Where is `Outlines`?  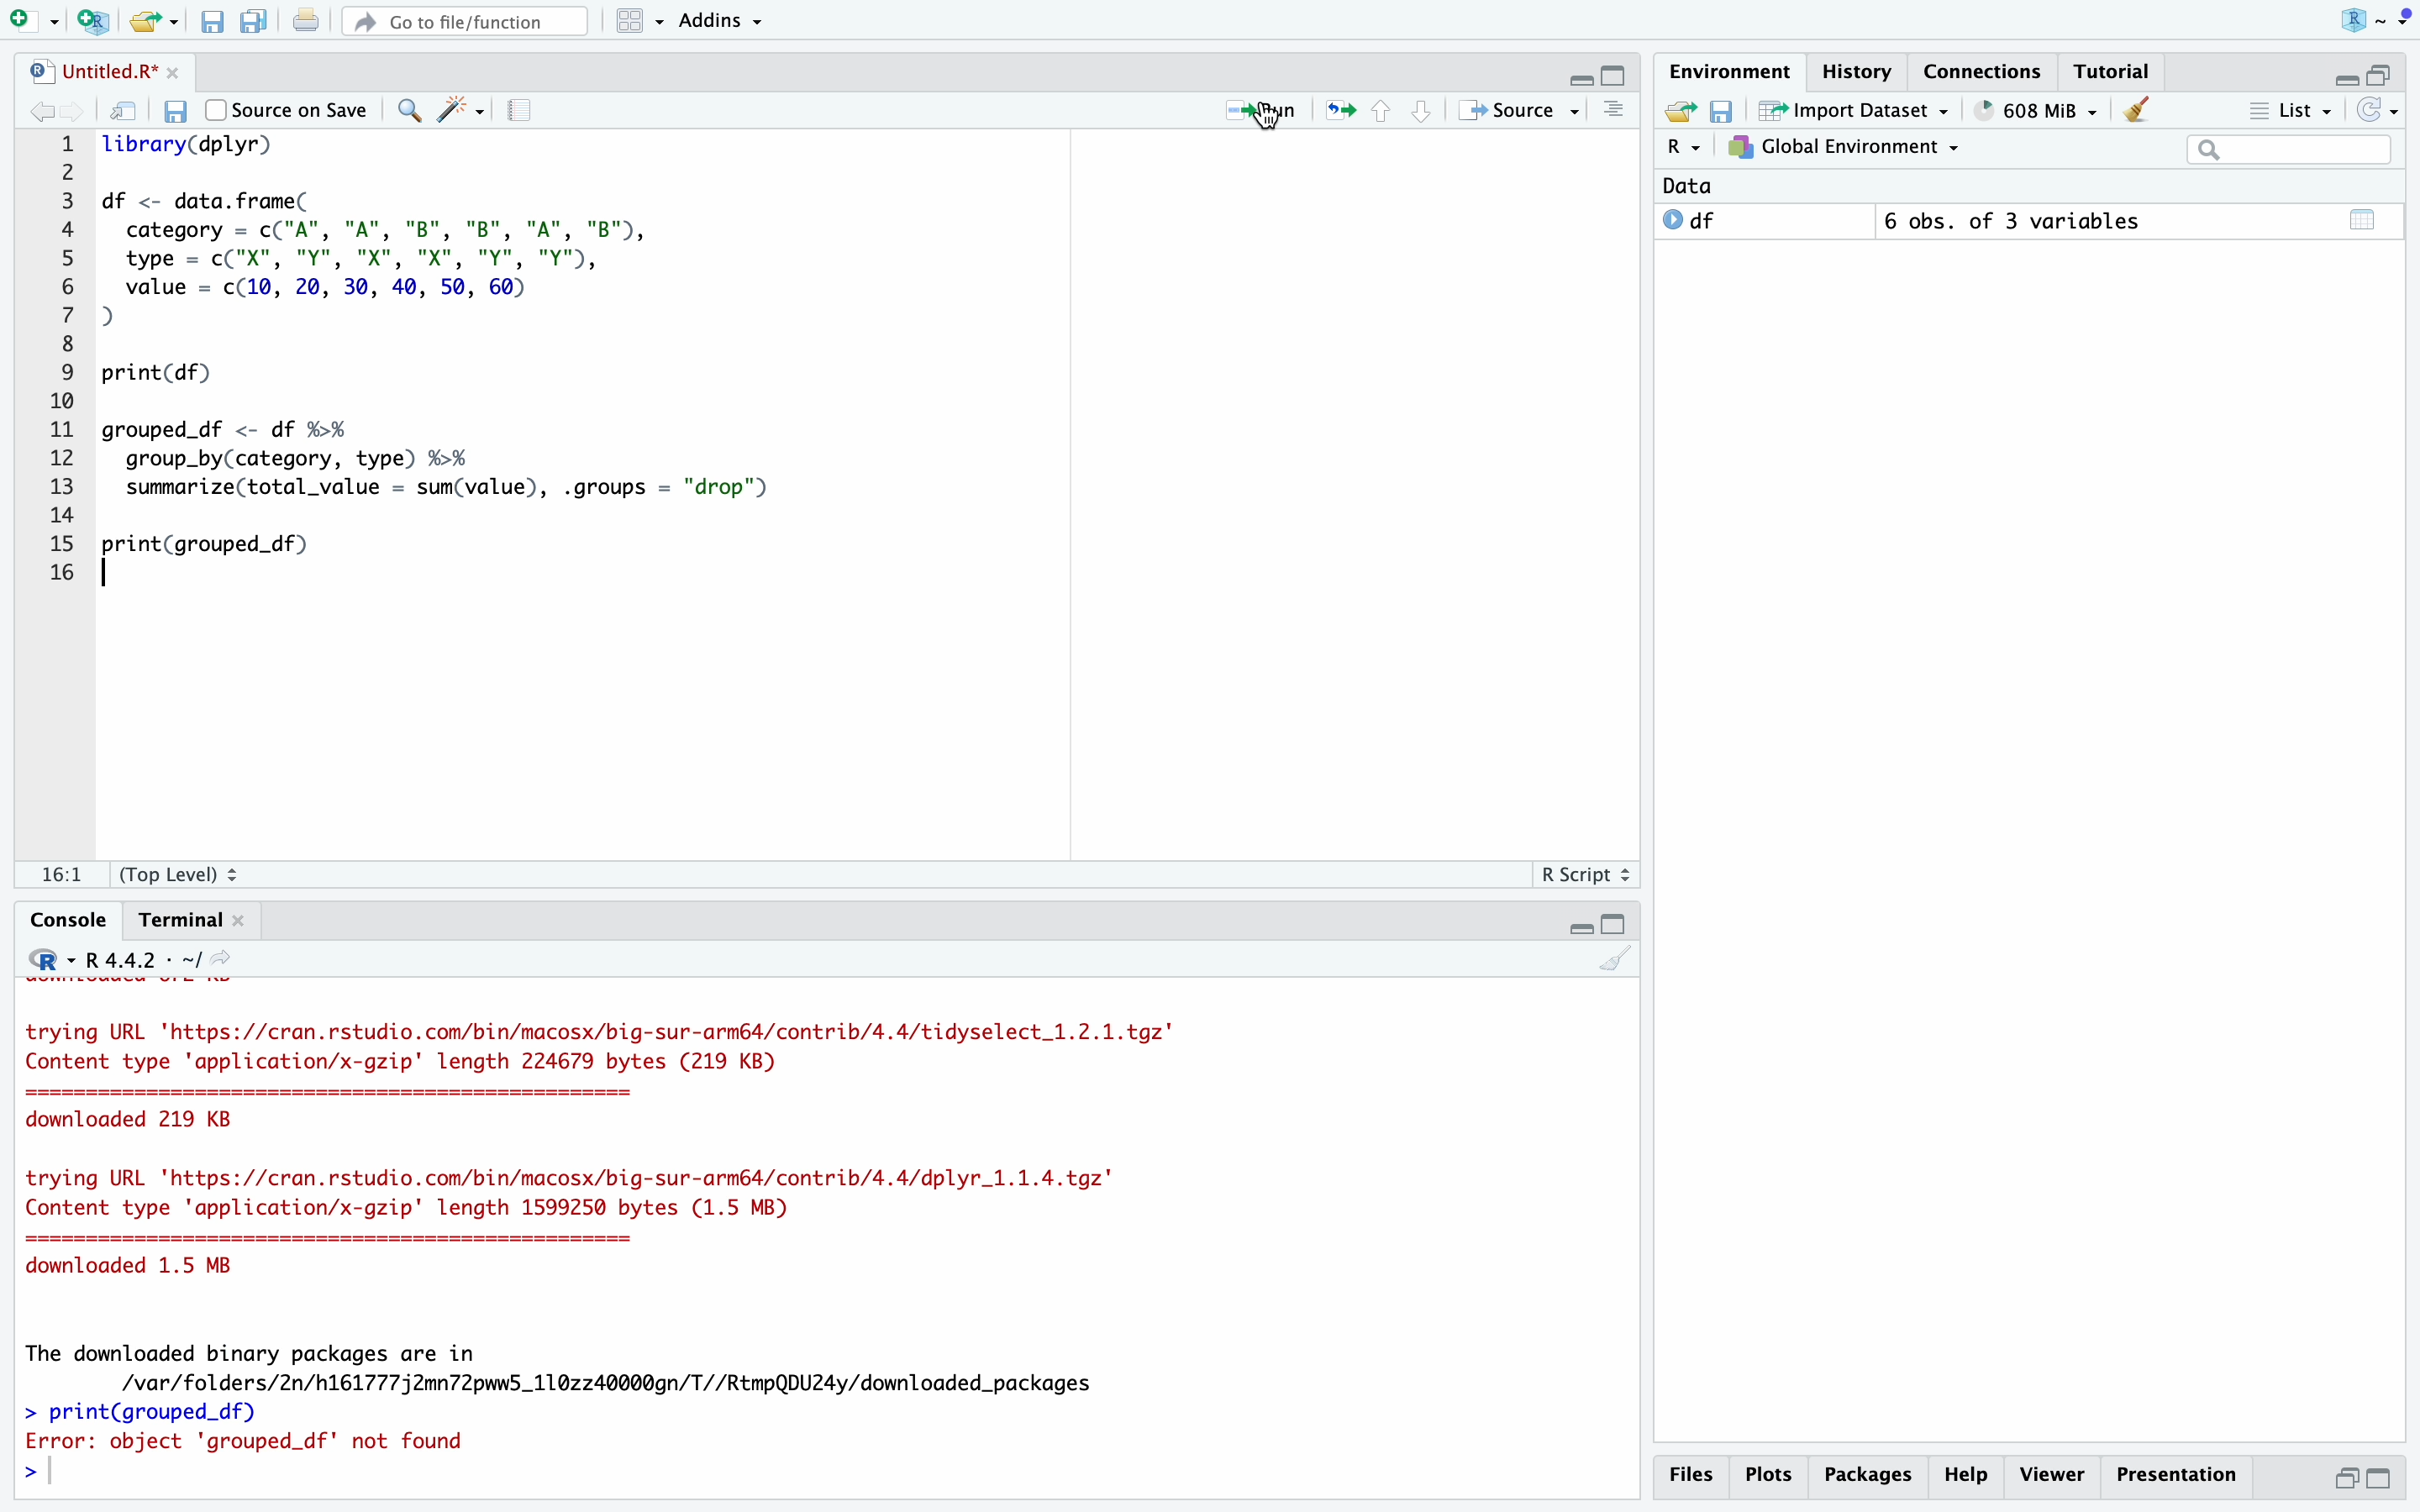 Outlines is located at coordinates (1617, 110).